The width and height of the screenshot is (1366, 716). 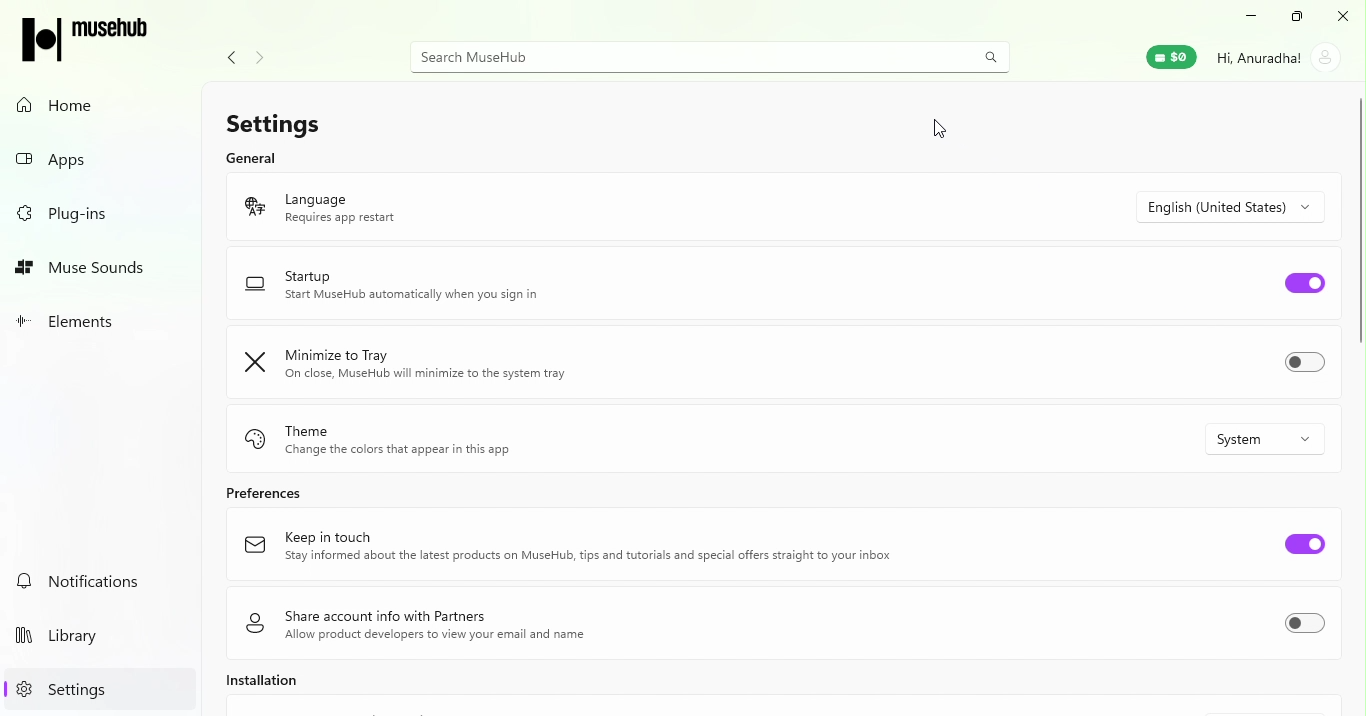 I want to click on Toggle, so click(x=1299, y=284).